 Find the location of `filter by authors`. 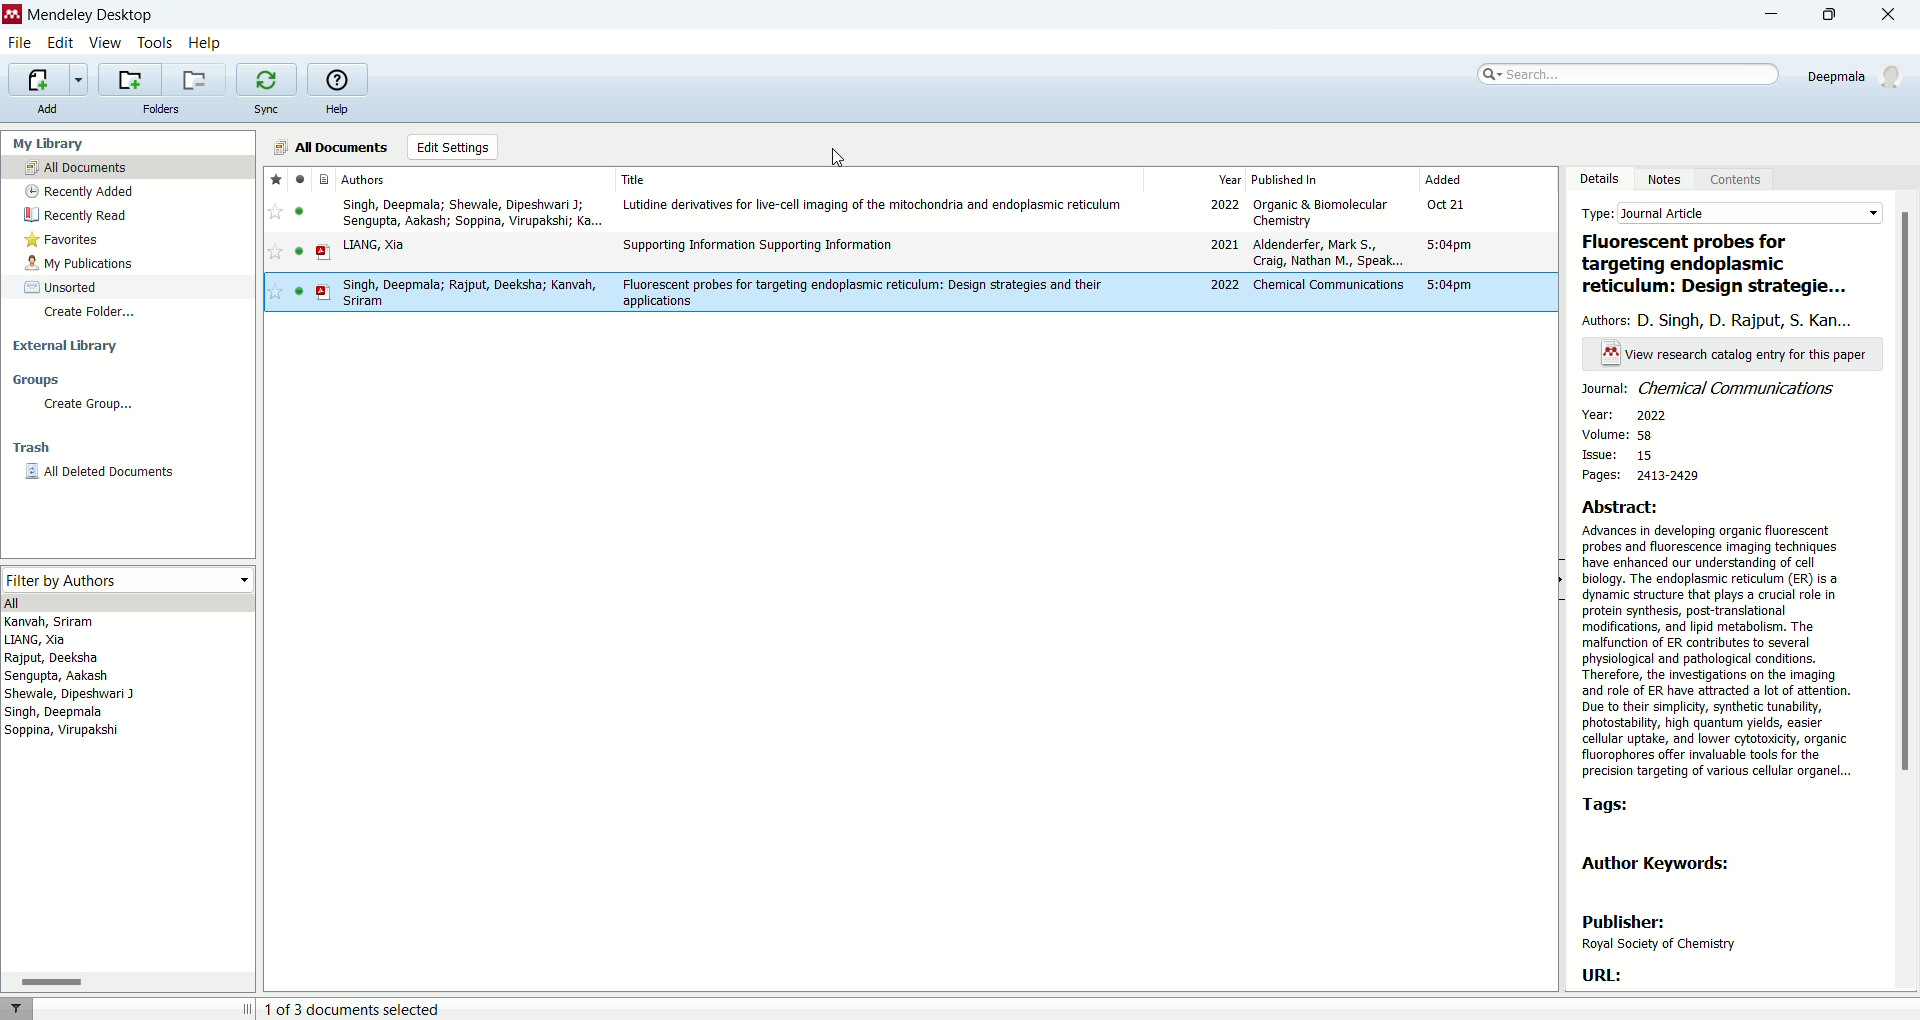

filter by authors is located at coordinates (124, 577).